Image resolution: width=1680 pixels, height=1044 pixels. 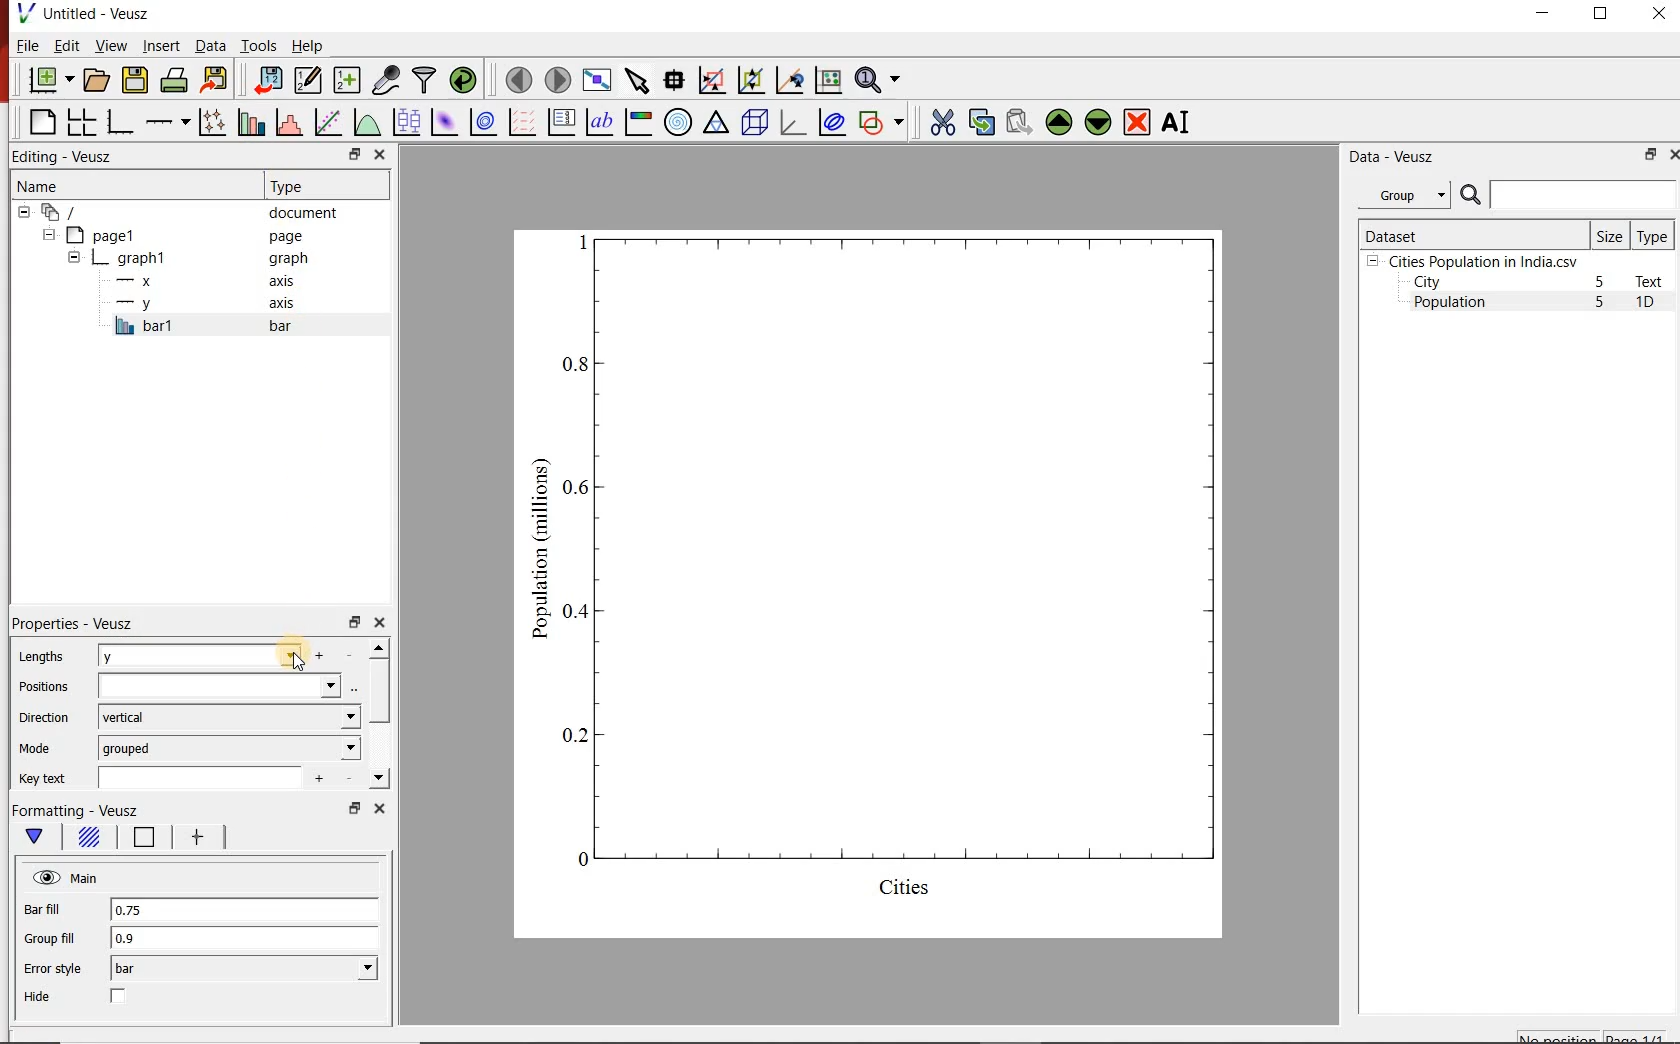 What do you see at coordinates (788, 81) in the screenshot?
I see `click to recenter graph axes` at bounding box center [788, 81].